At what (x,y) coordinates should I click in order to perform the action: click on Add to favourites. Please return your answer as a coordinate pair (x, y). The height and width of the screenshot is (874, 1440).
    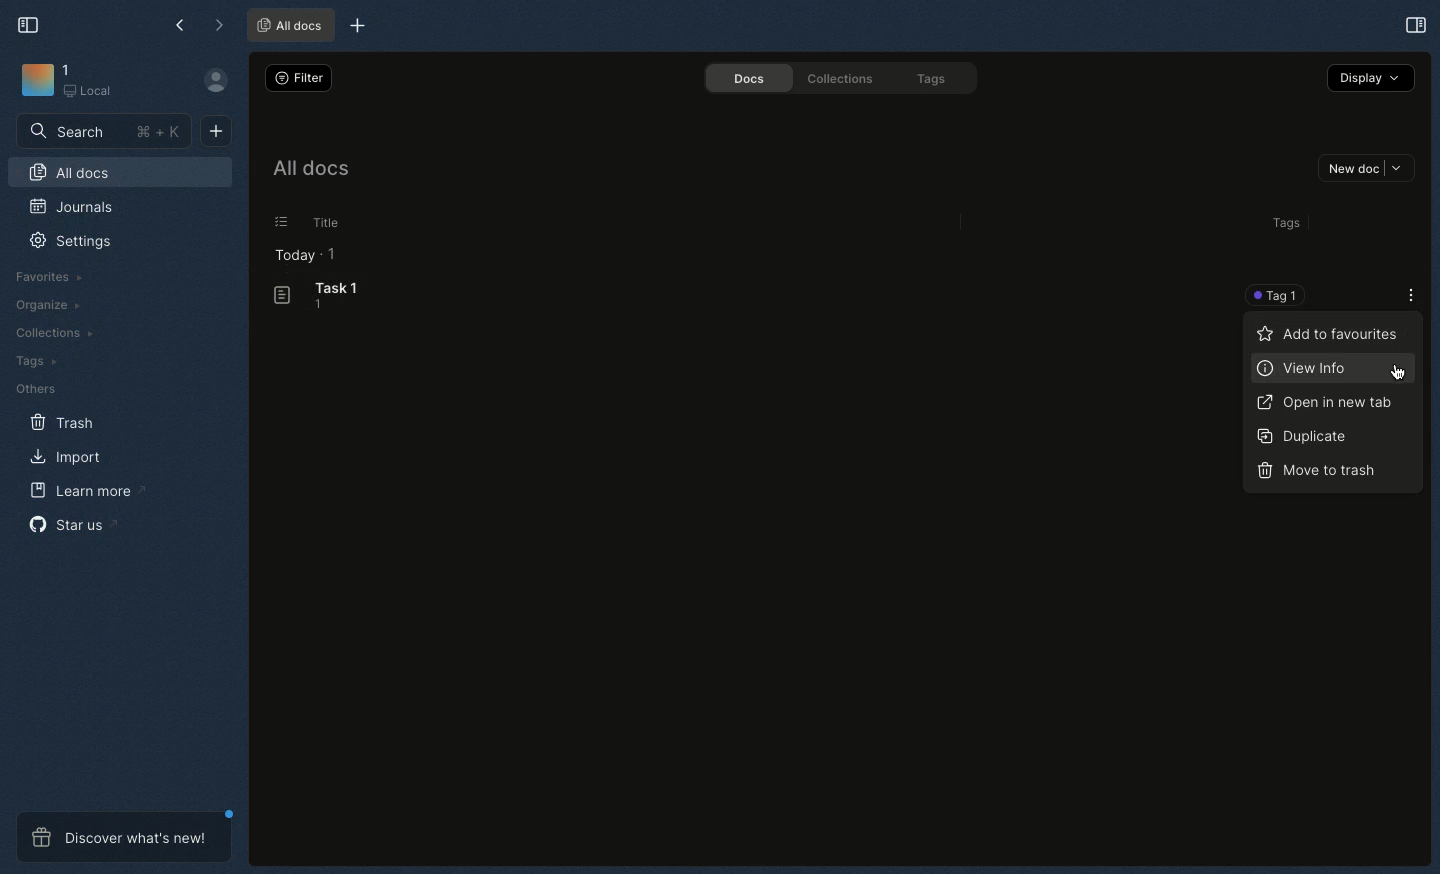
    Looking at the image, I should click on (1331, 337).